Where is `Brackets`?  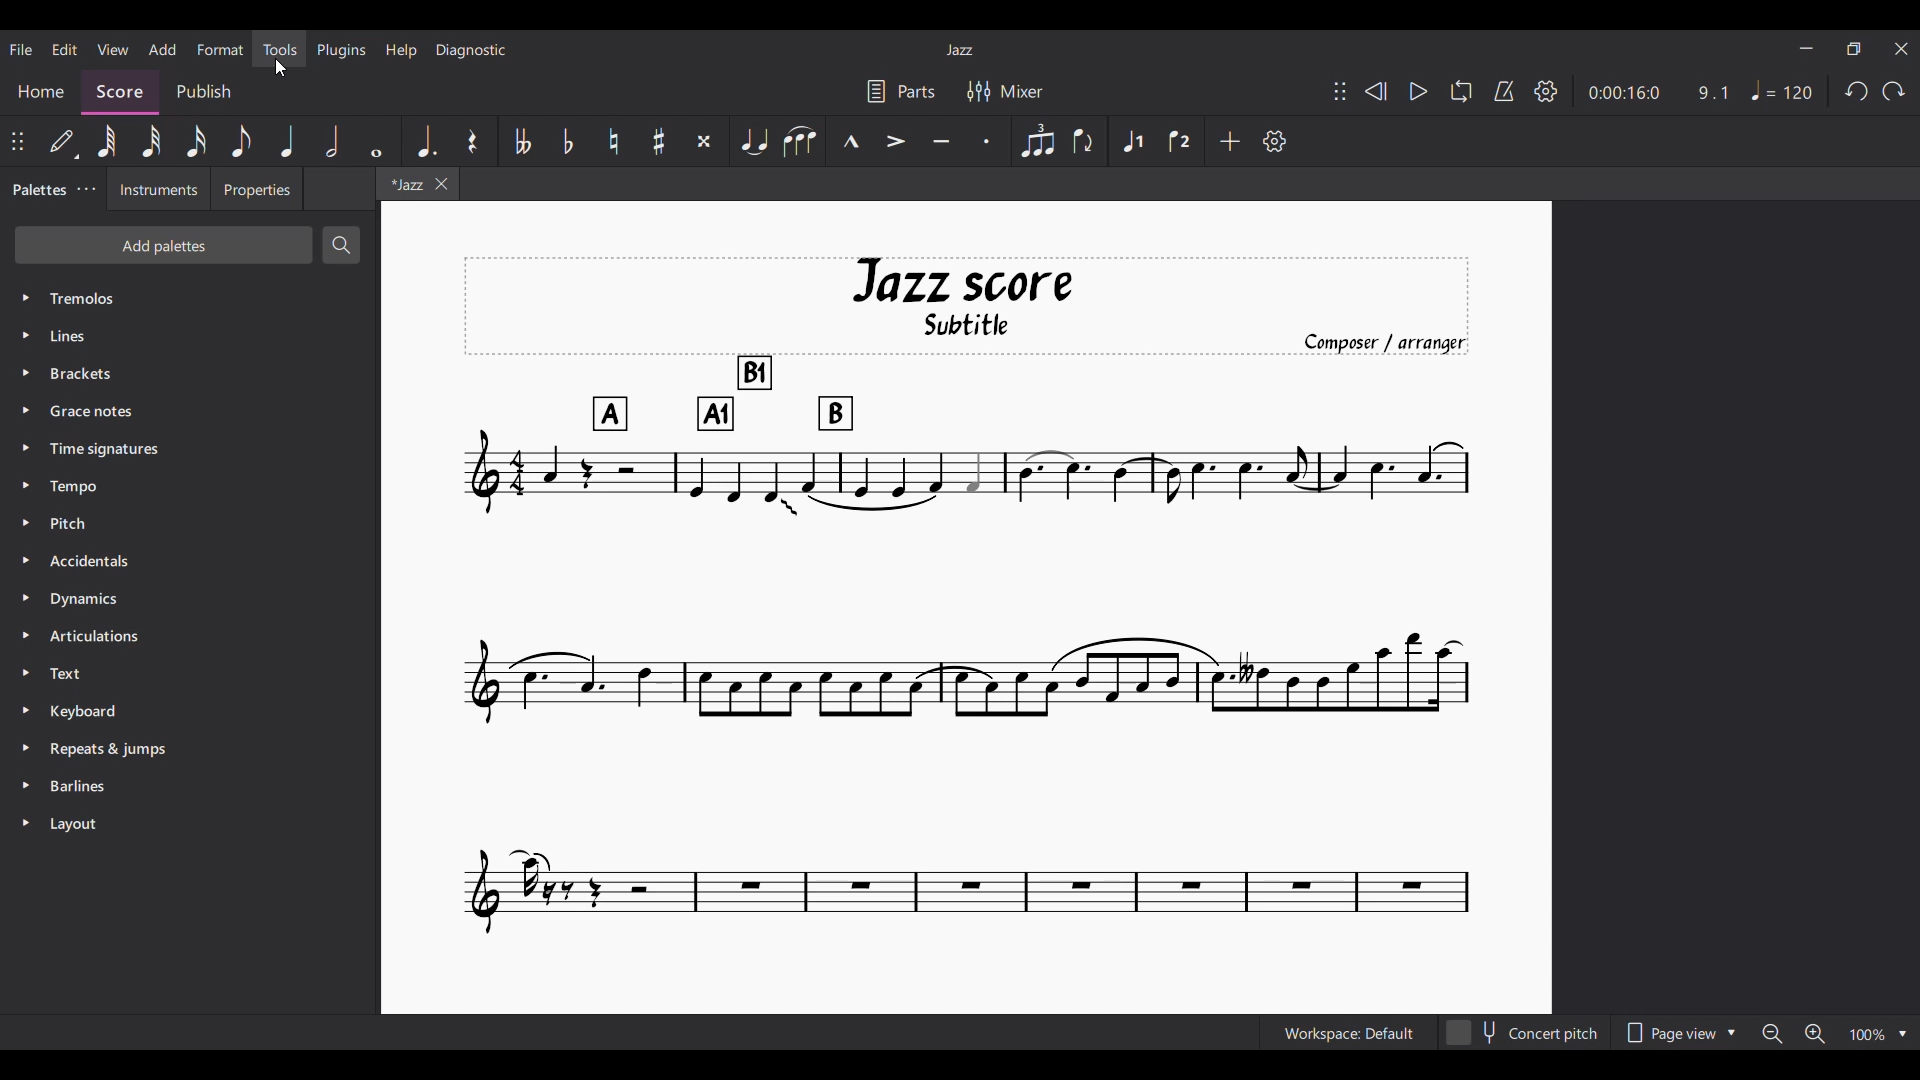
Brackets is located at coordinates (190, 373).